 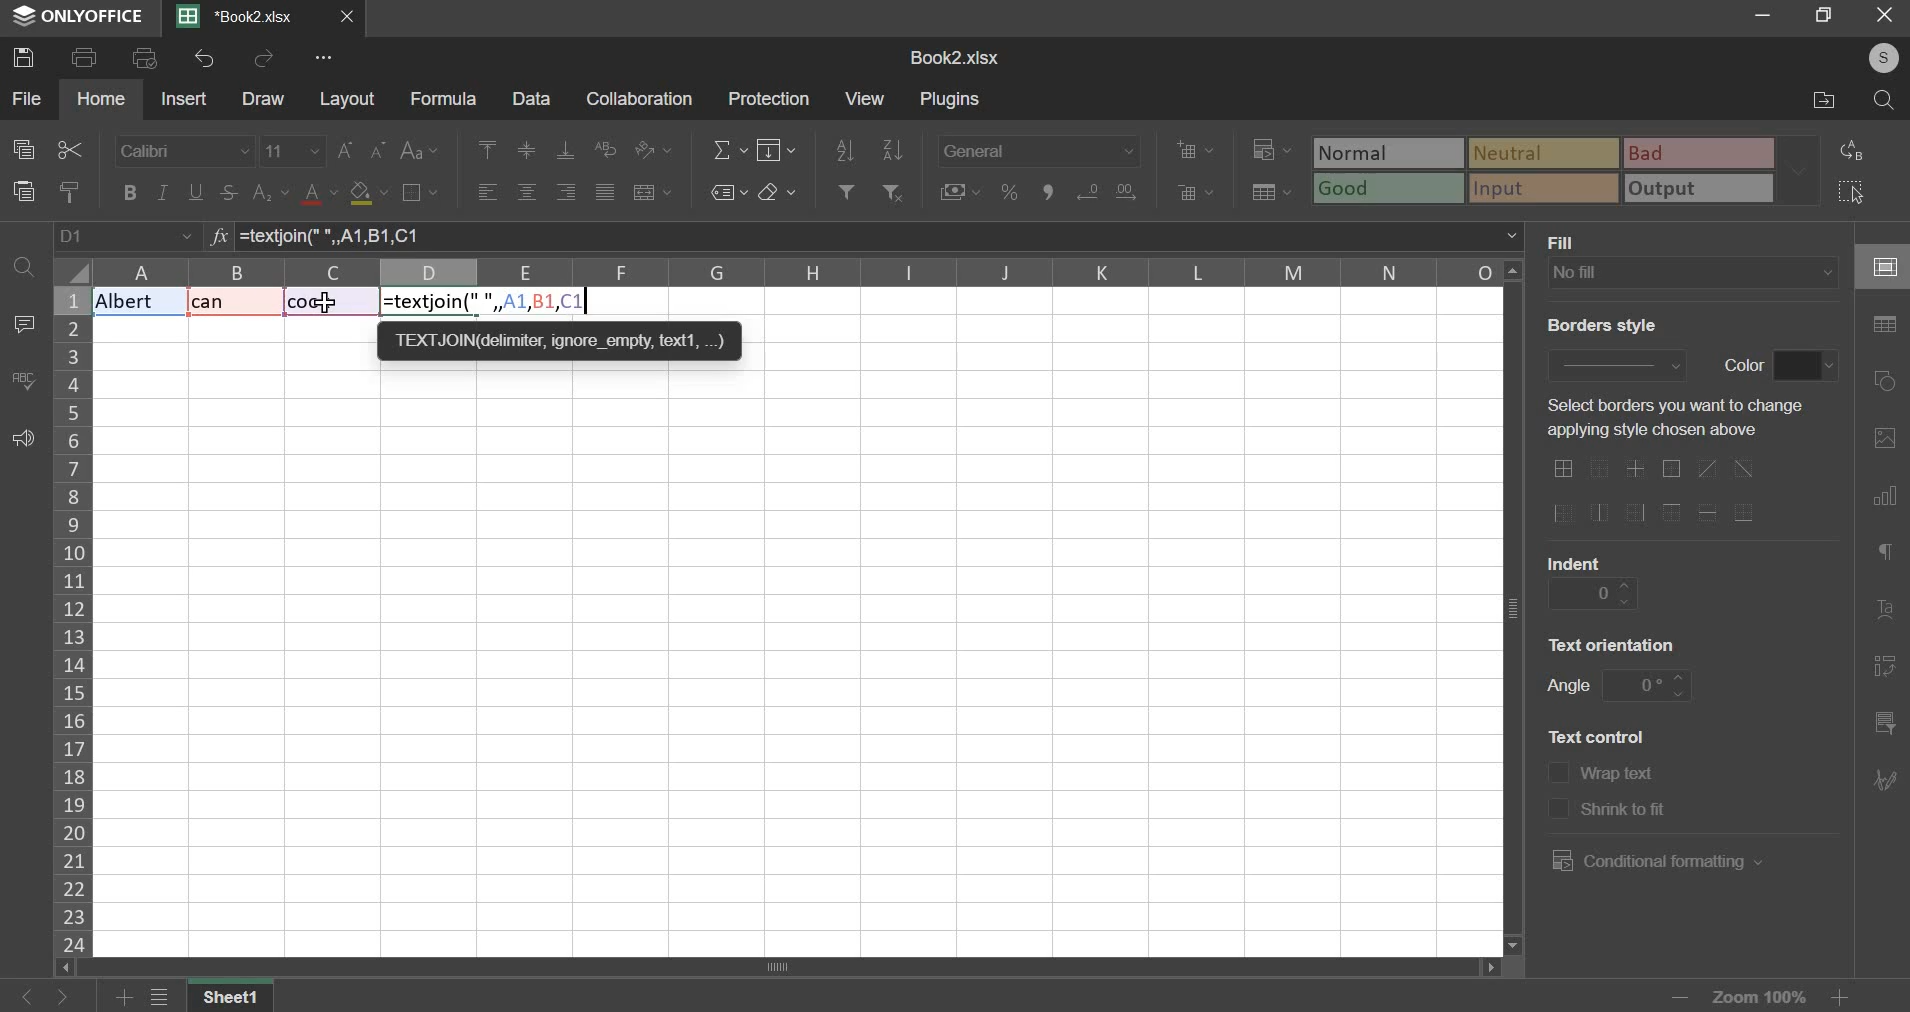 What do you see at coordinates (325, 310) in the screenshot?
I see `cursor` at bounding box center [325, 310].